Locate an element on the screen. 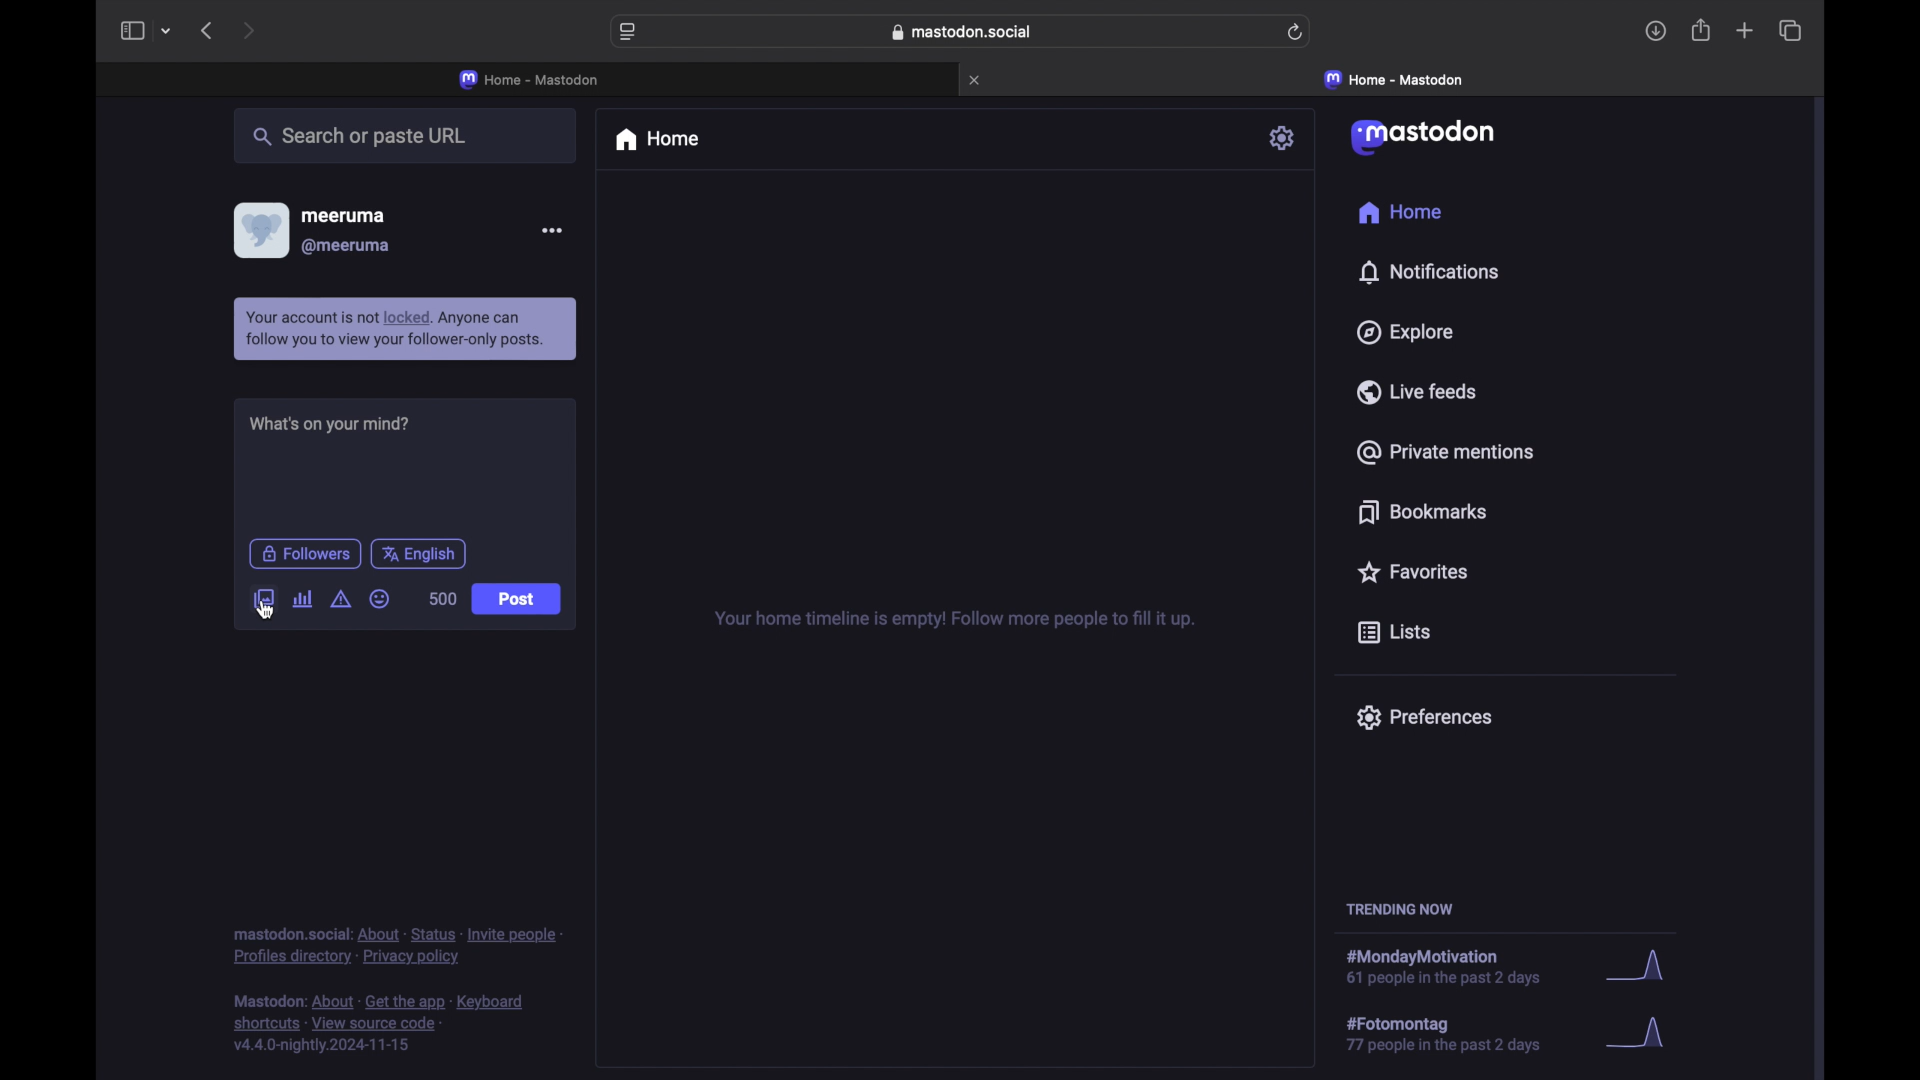 The width and height of the screenshot is (1920, 1080). mastodon is located at coordinates (1426, 137).